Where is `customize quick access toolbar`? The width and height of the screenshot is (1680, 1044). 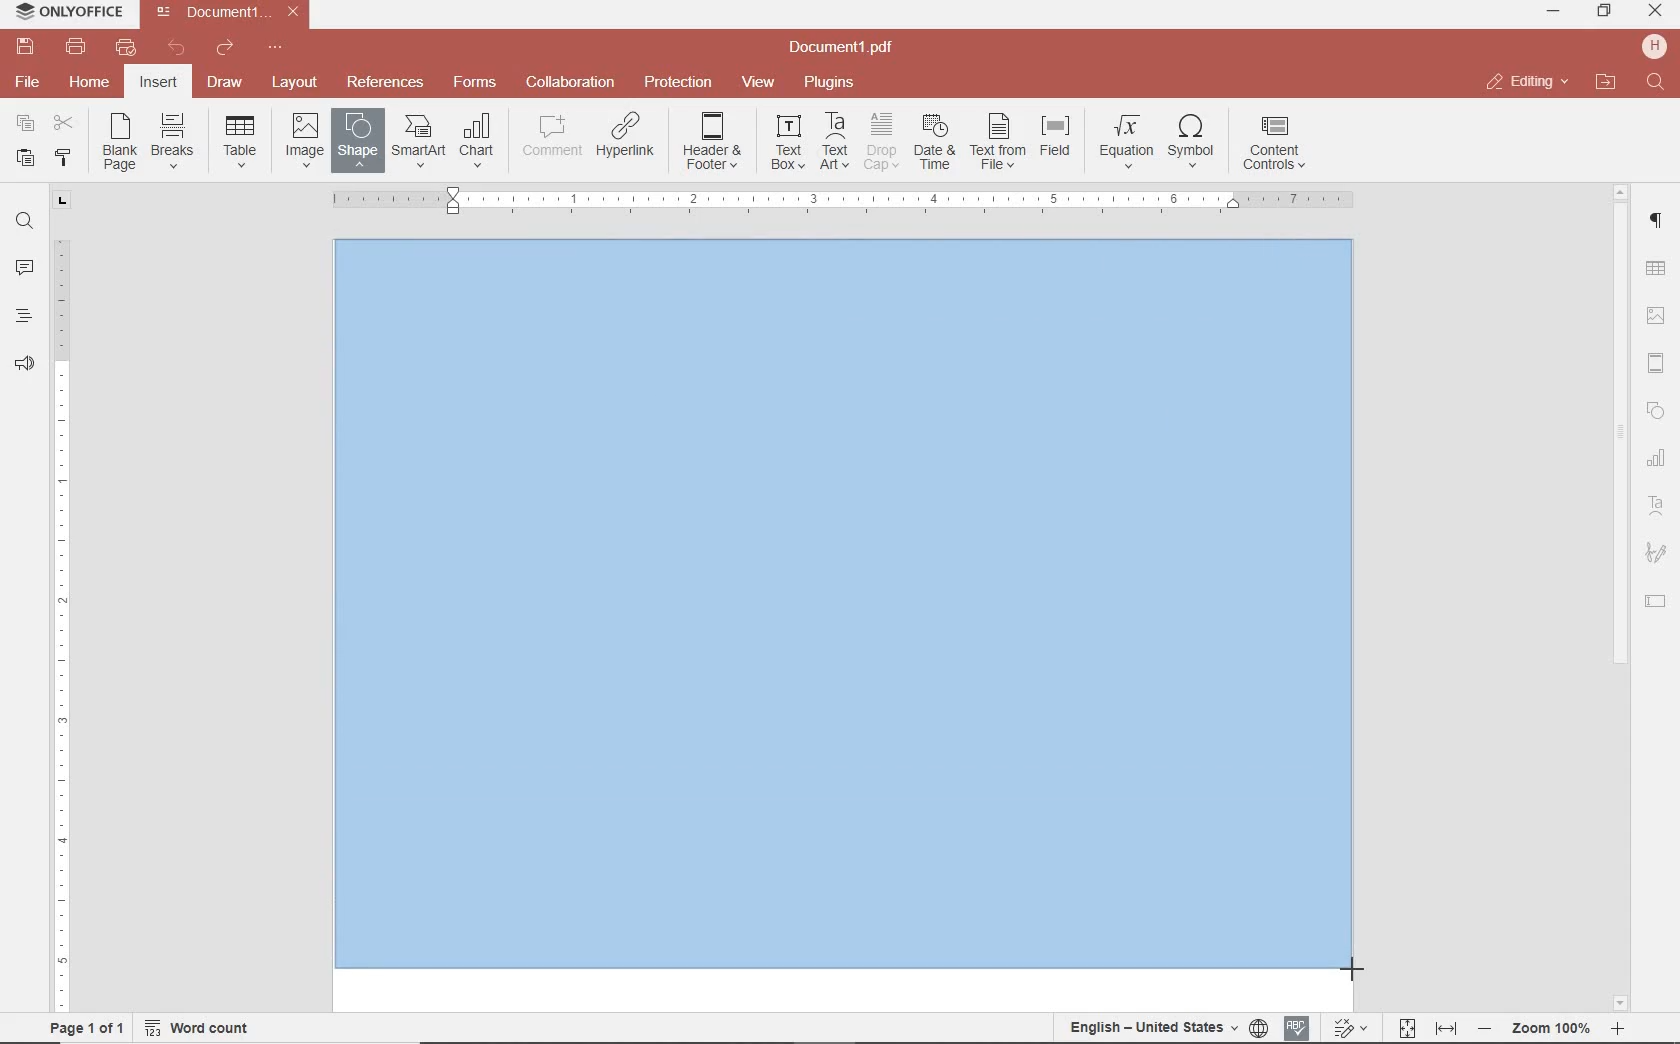
customize quick access toolbar is located at coordinates (275, 48).